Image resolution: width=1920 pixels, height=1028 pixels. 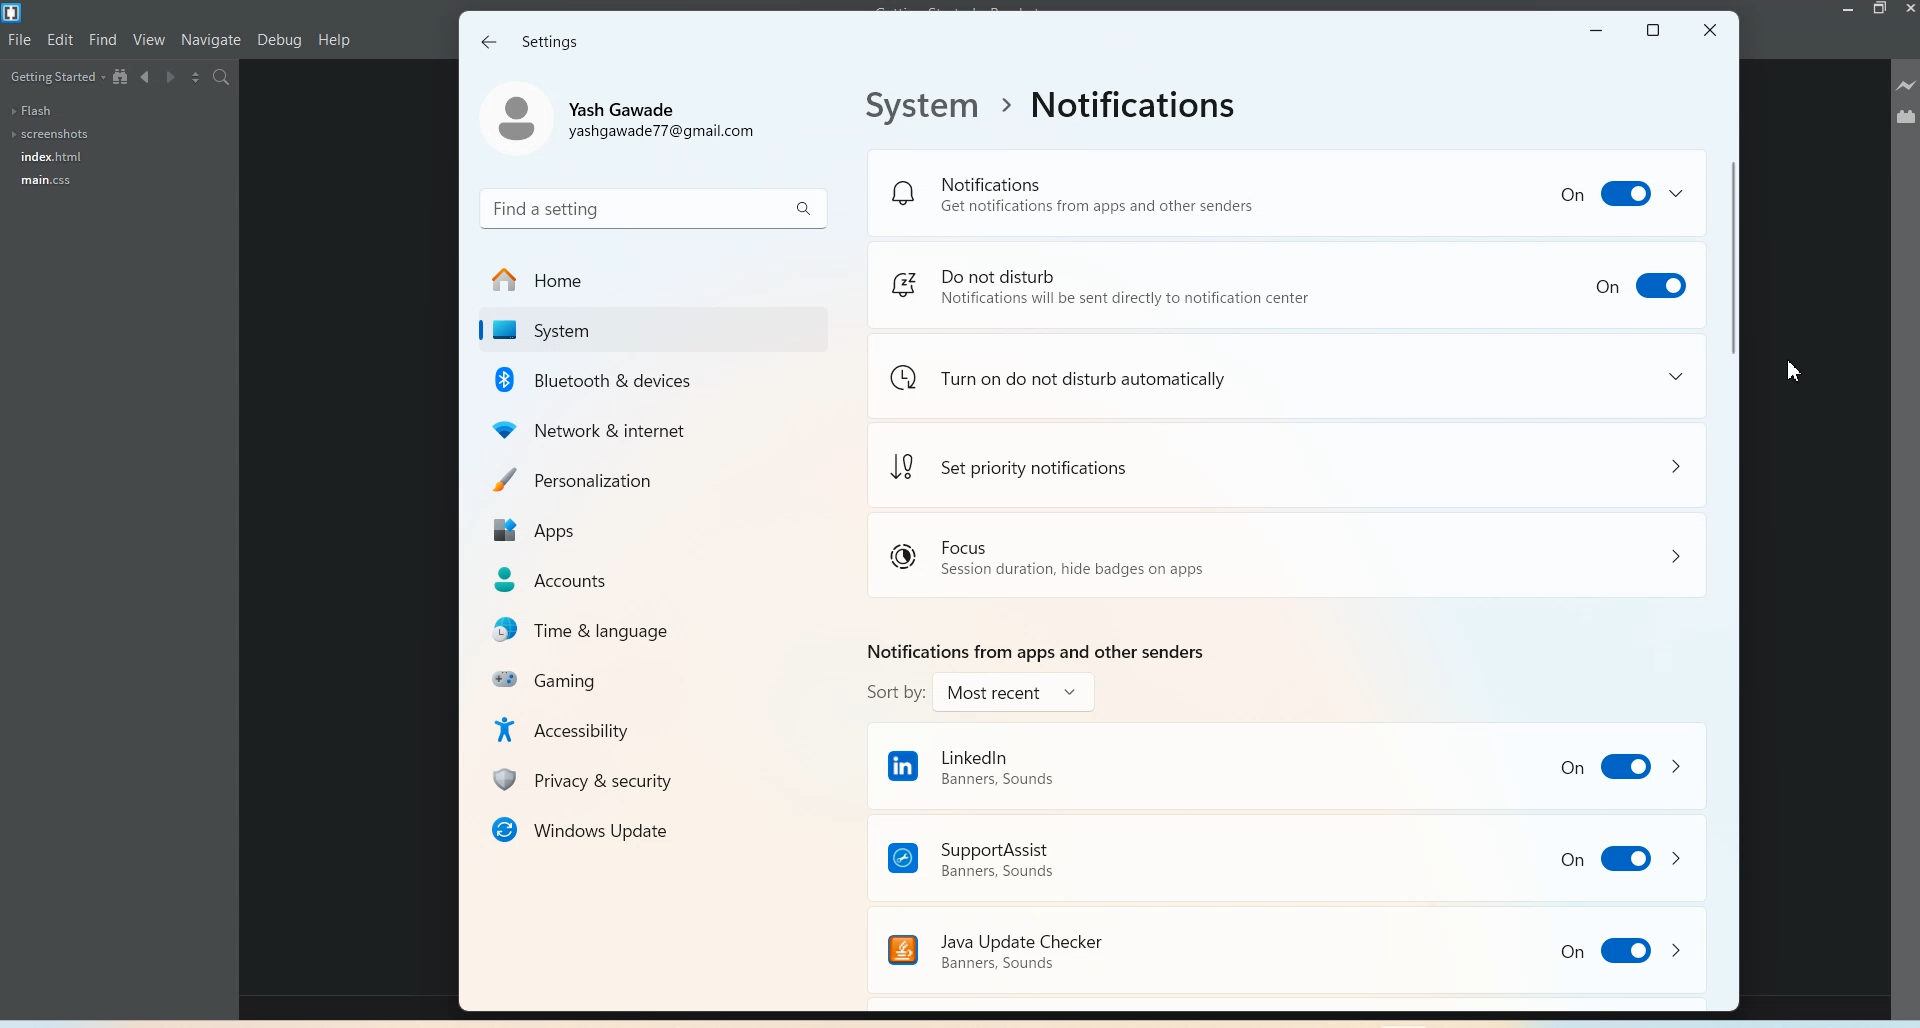 I want to click on Maximize, so click(x=1881, y=12).